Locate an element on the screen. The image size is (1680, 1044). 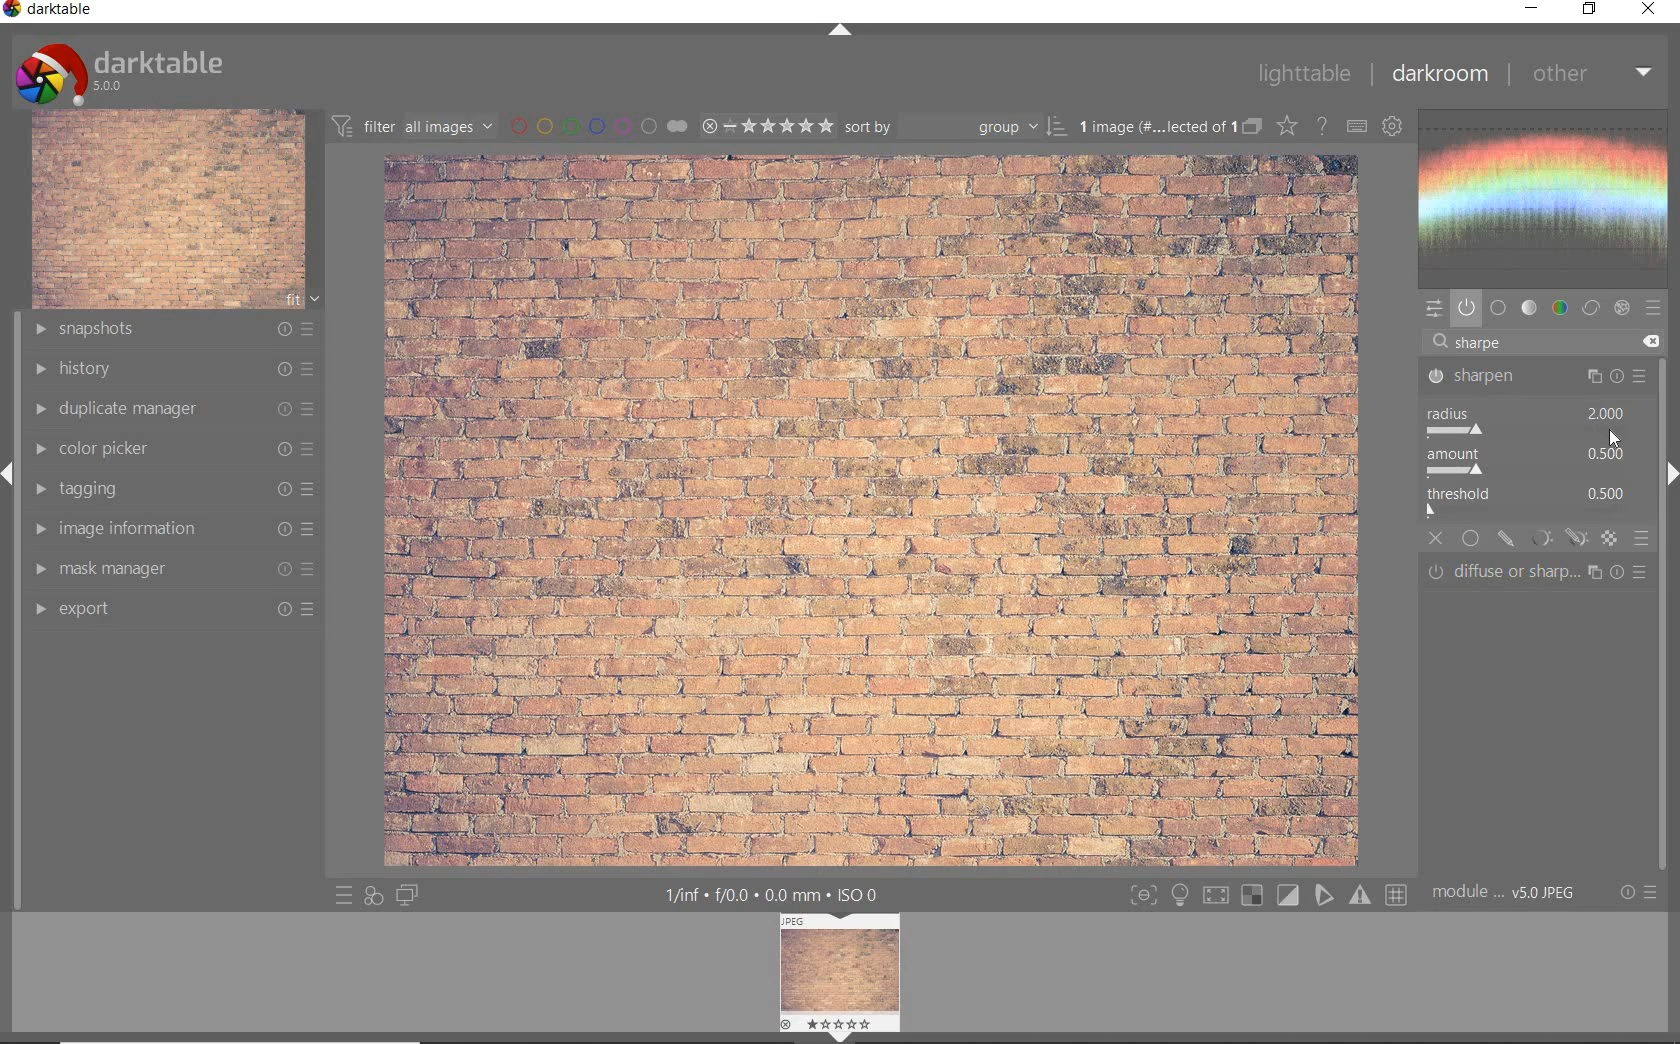
CURSOR is located at coordinates (1614, 437).